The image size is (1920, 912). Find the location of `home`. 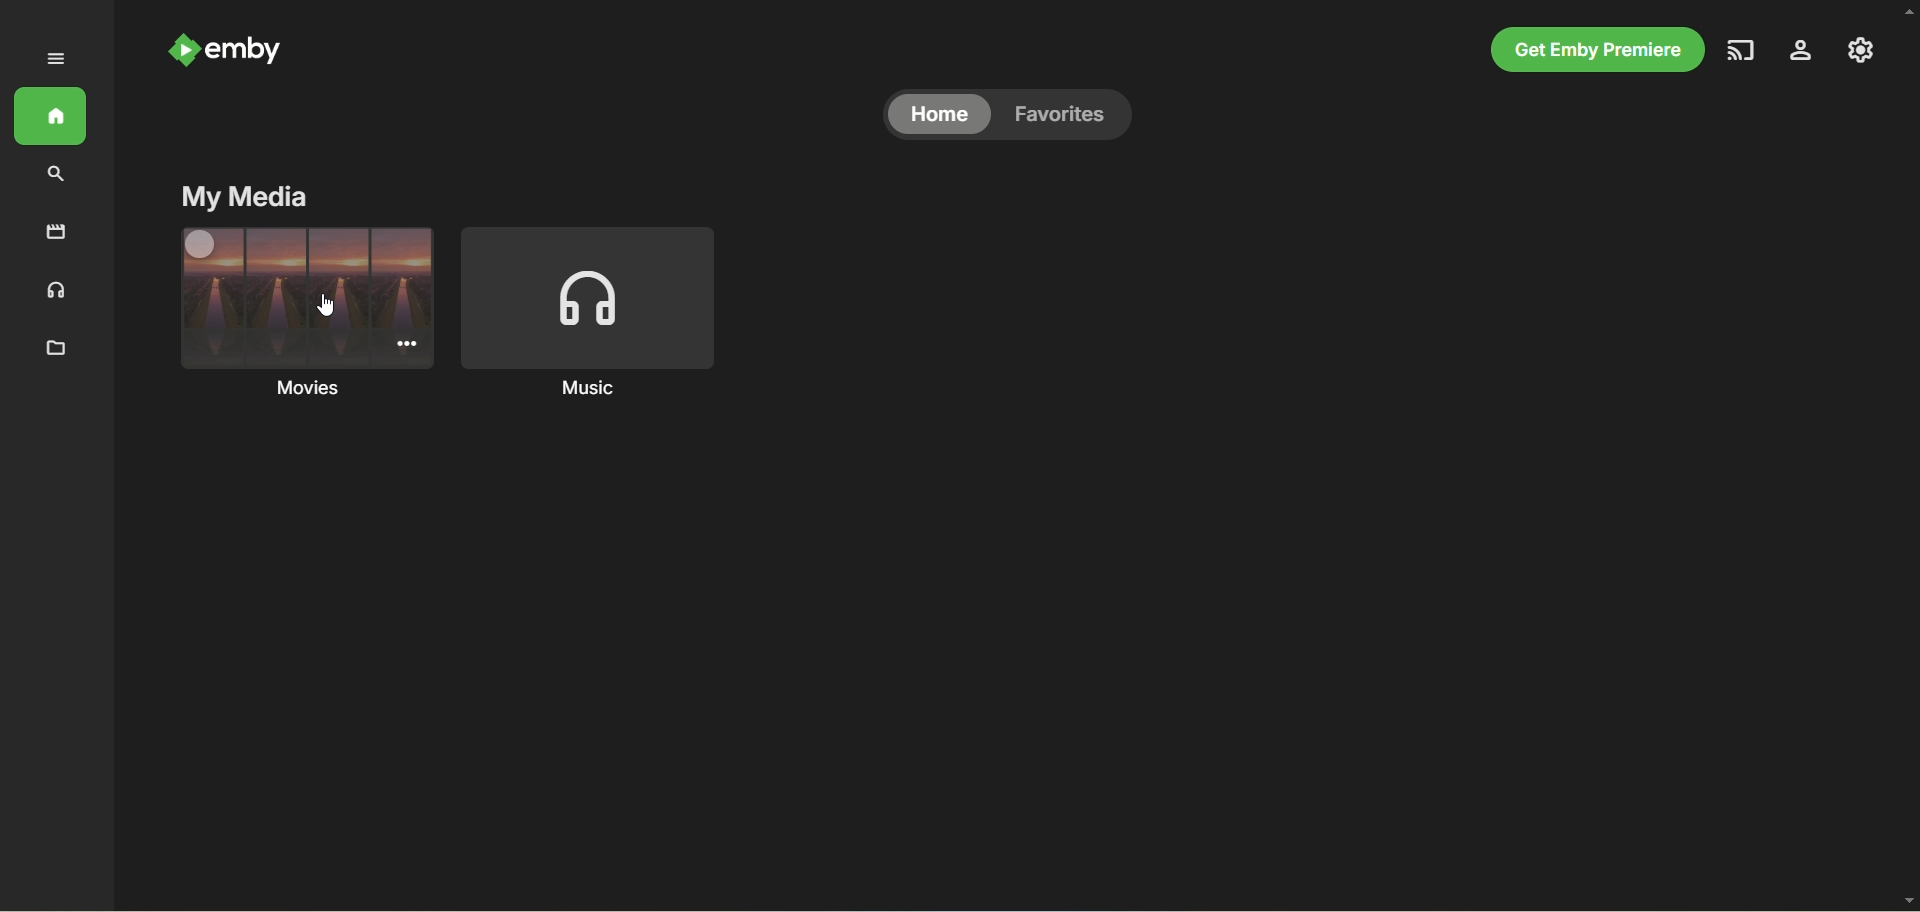

home is located at coordinates (51, 118).